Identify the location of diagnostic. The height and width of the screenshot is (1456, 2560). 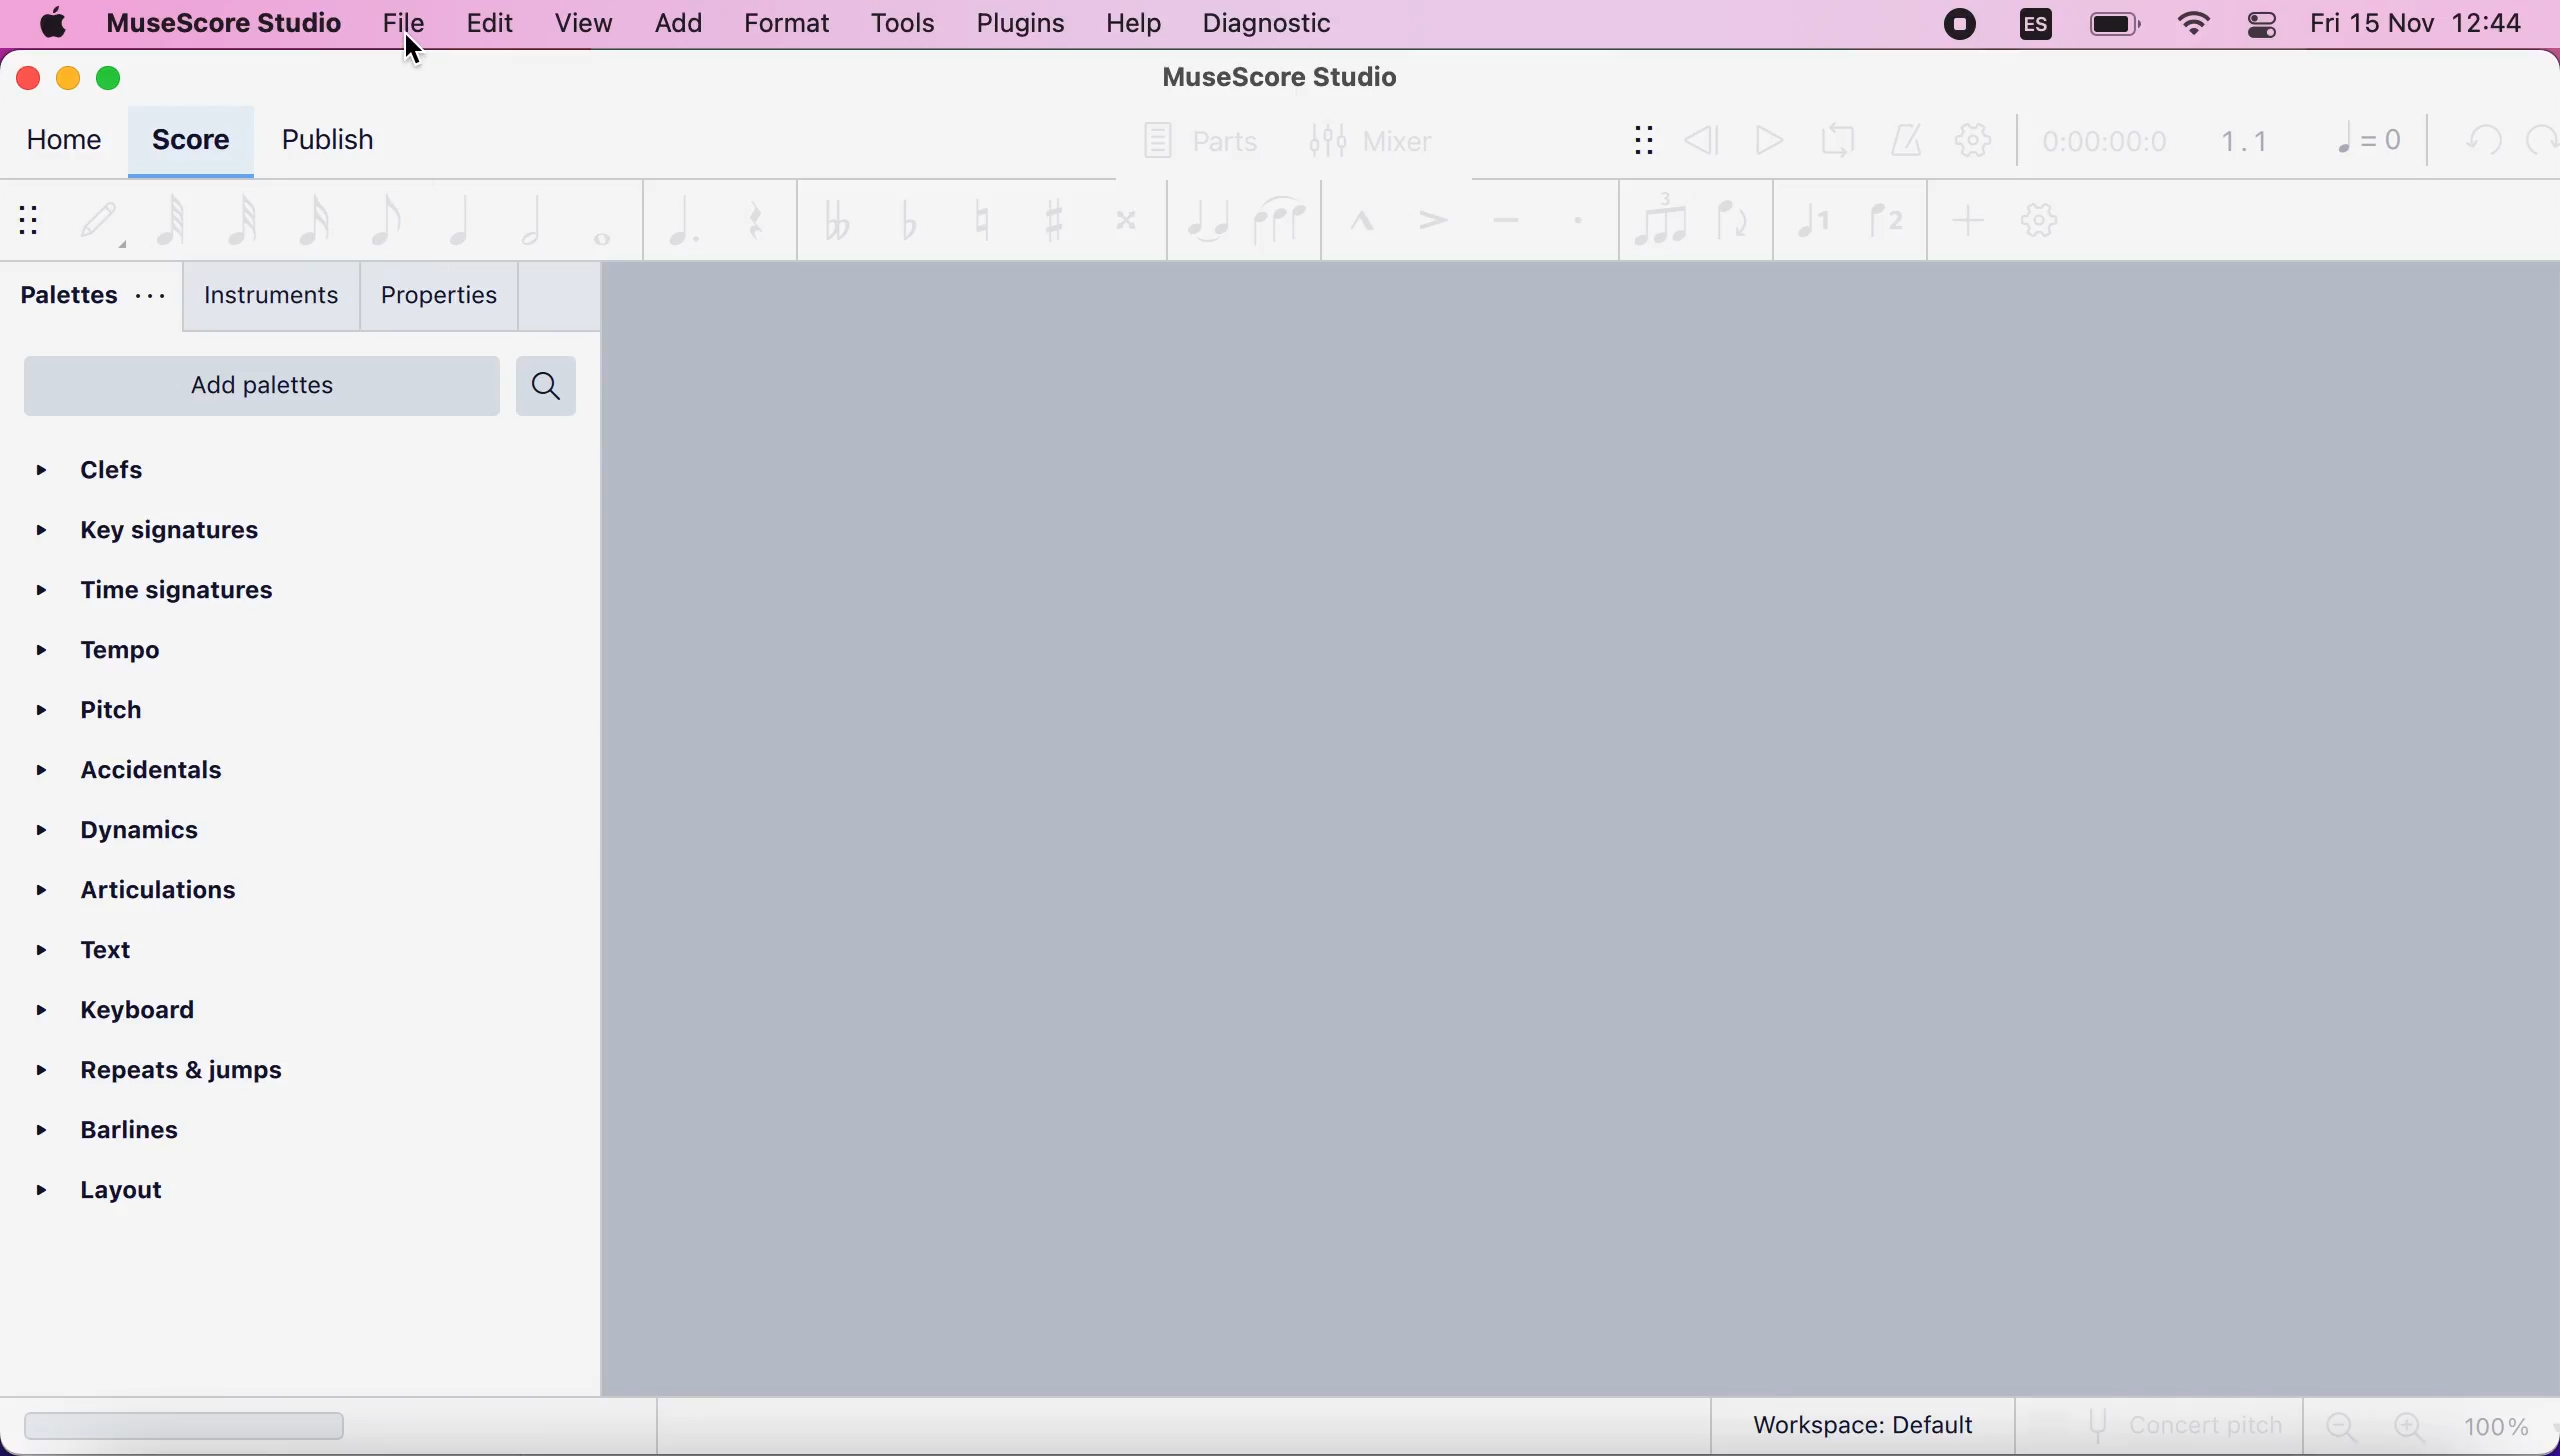
(1274, 23).